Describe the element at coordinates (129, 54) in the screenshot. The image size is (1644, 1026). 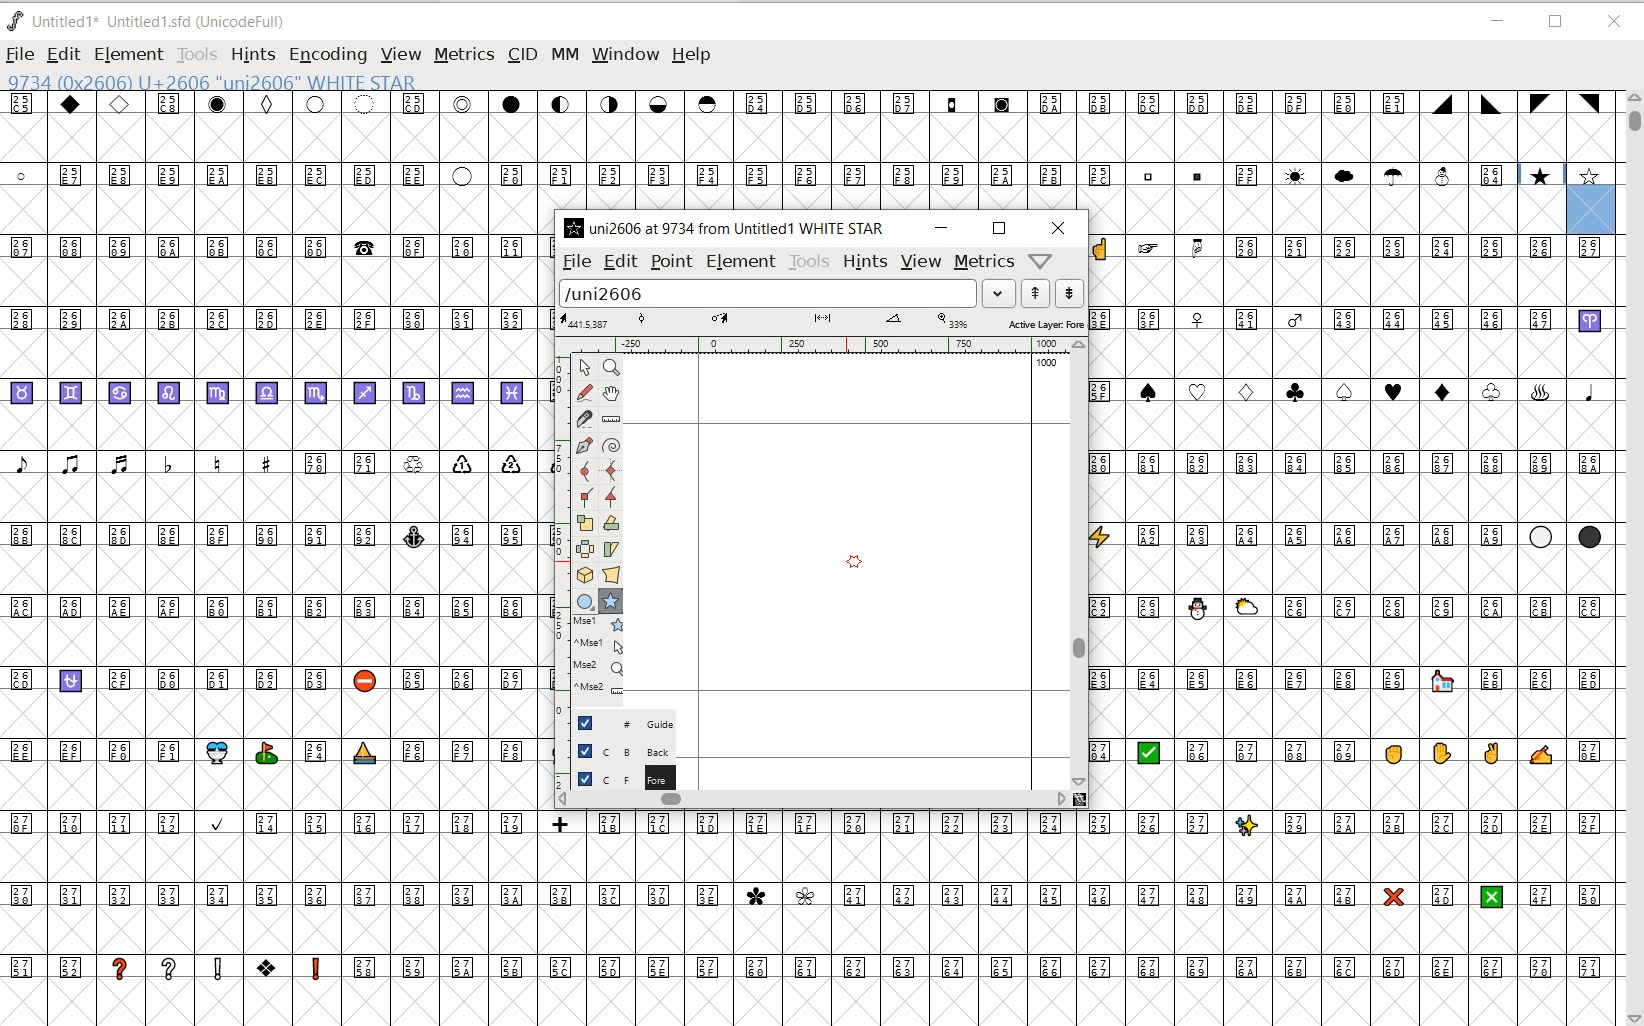
I see `ELEMENT` at that location.